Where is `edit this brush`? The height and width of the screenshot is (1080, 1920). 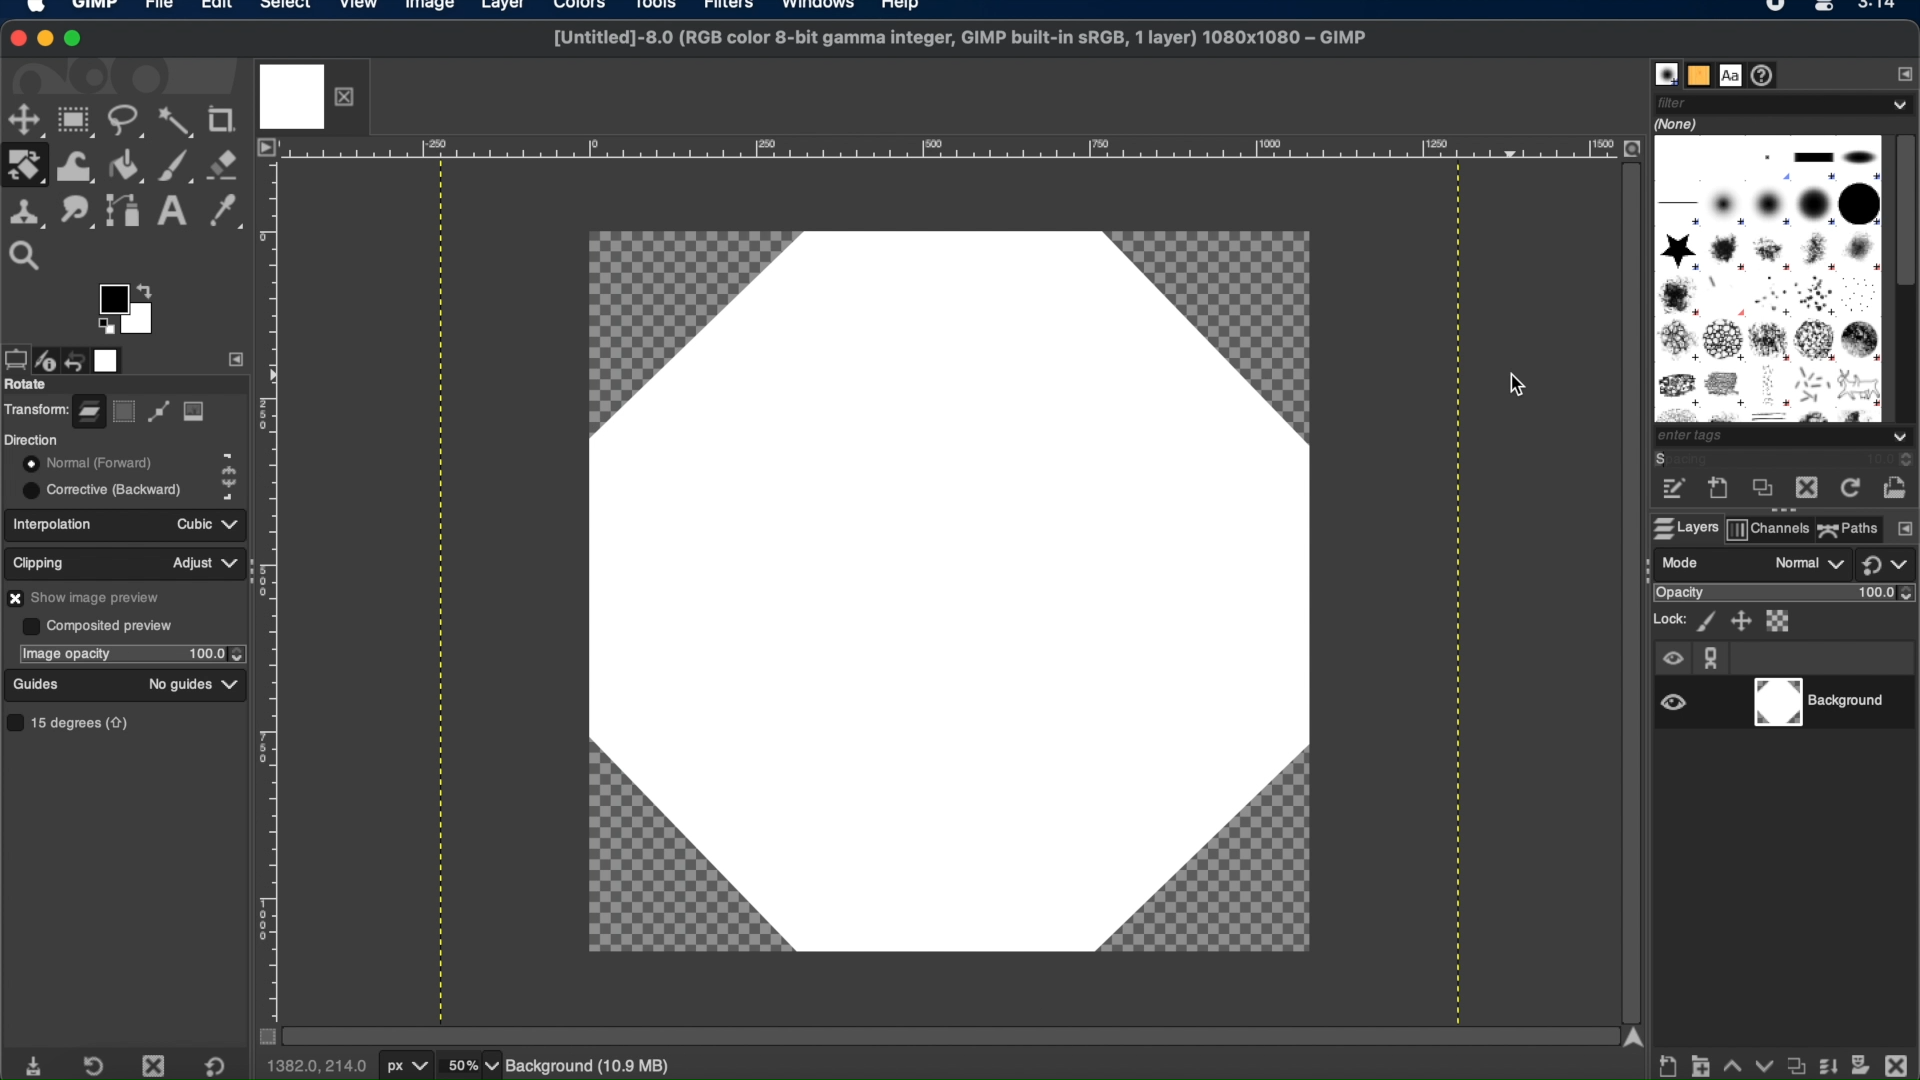
edit this brush is located at coordinates (1673, 490).